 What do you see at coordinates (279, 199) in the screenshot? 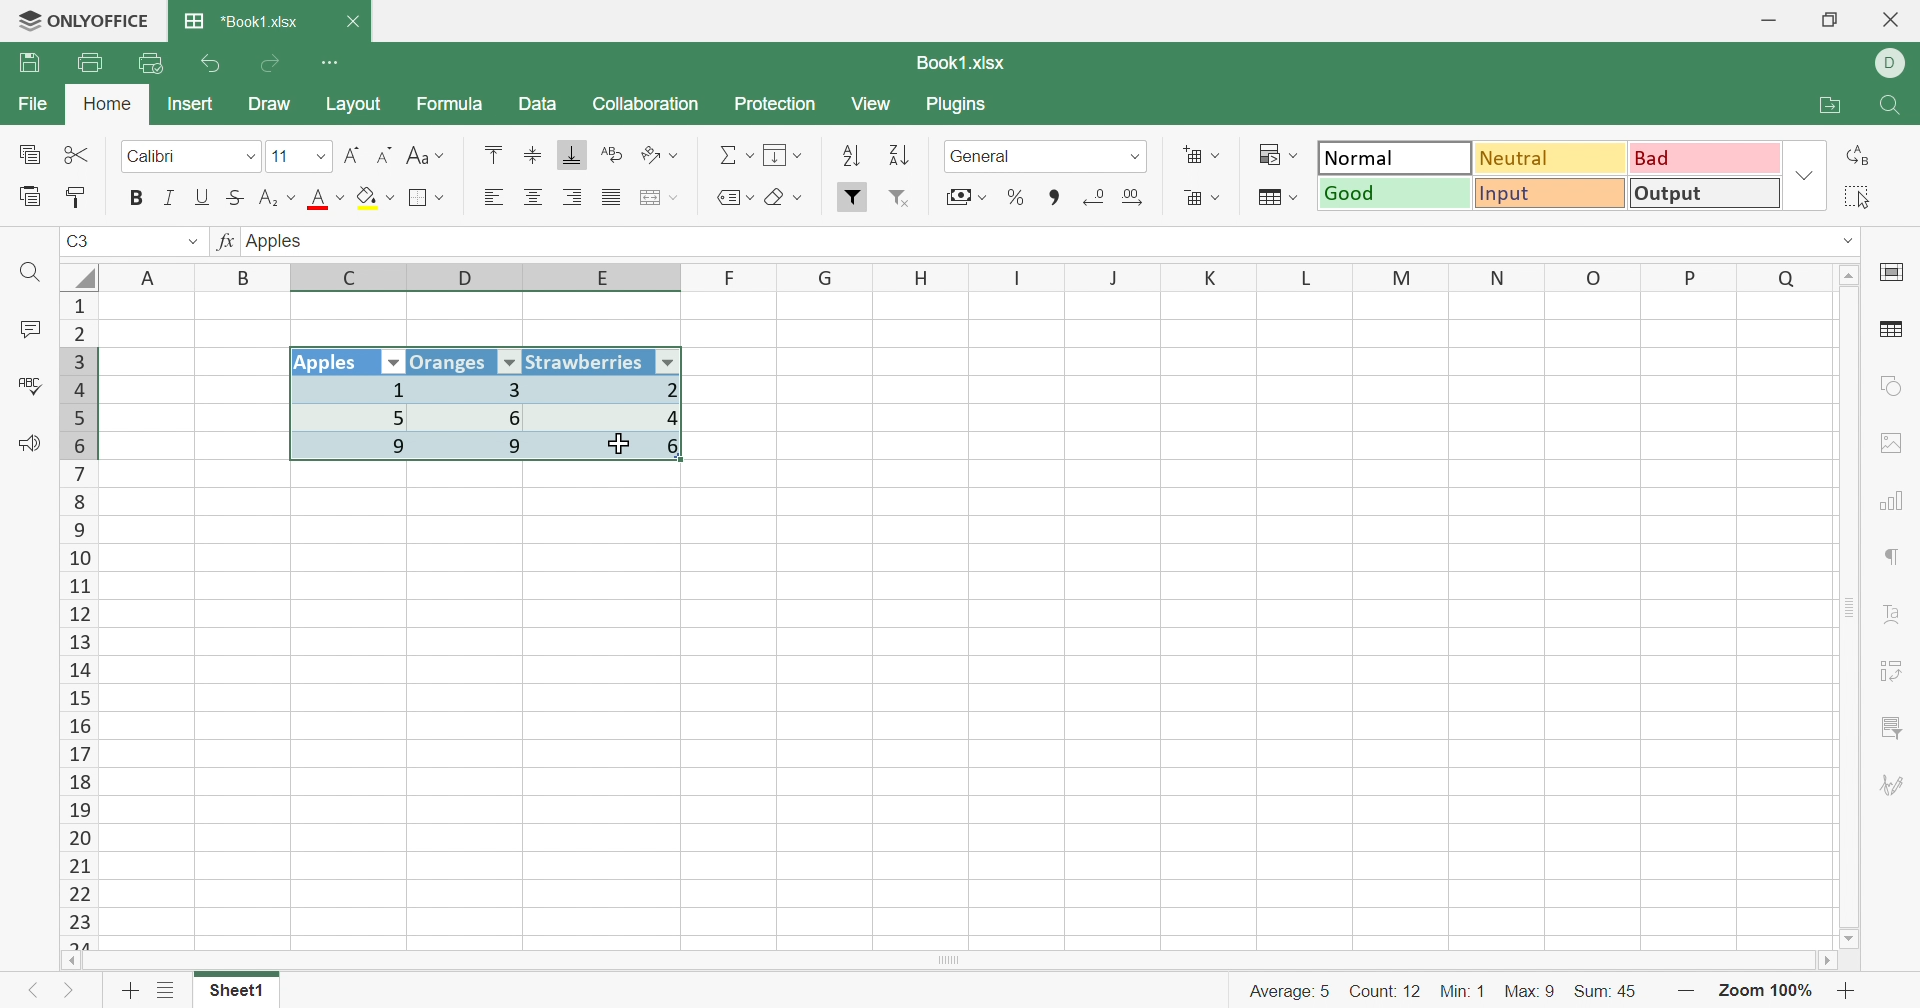
I see `Superscript / subscript` at bounding box center [279, 199].